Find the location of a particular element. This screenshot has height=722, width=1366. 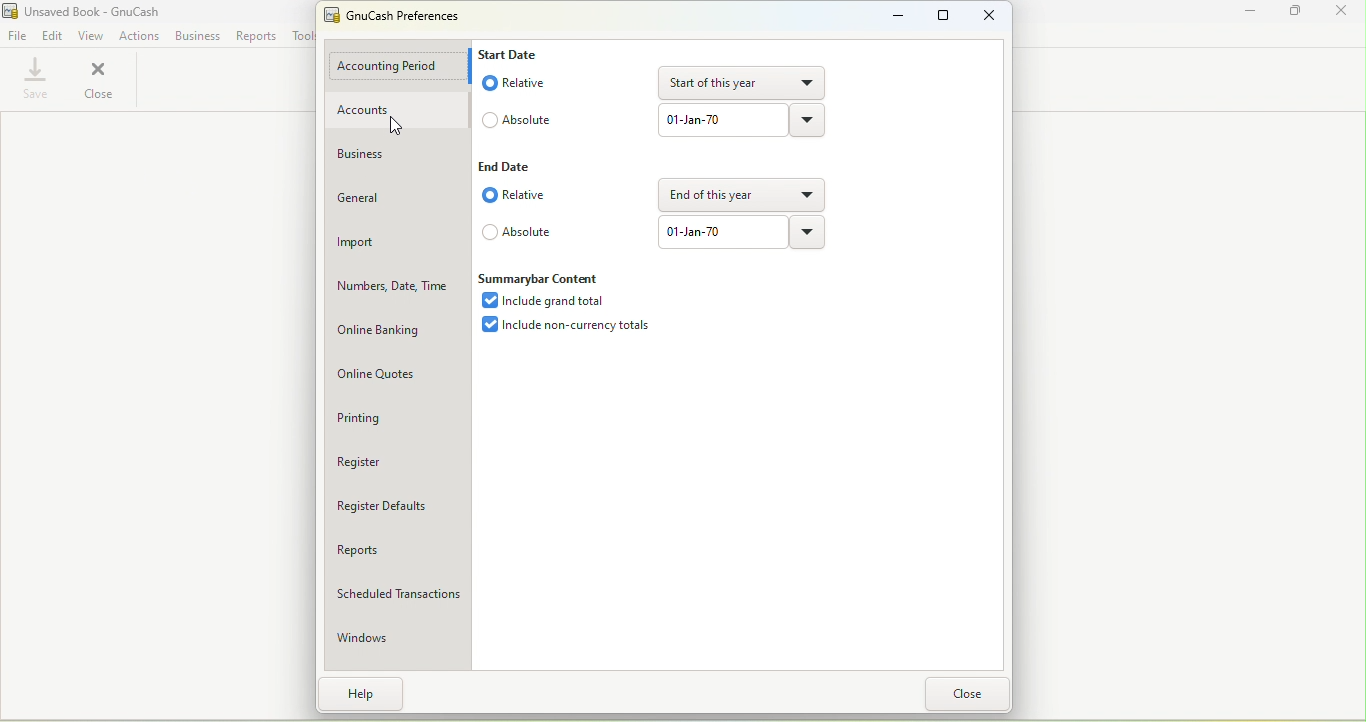

General is located at coordinates (397, 199).